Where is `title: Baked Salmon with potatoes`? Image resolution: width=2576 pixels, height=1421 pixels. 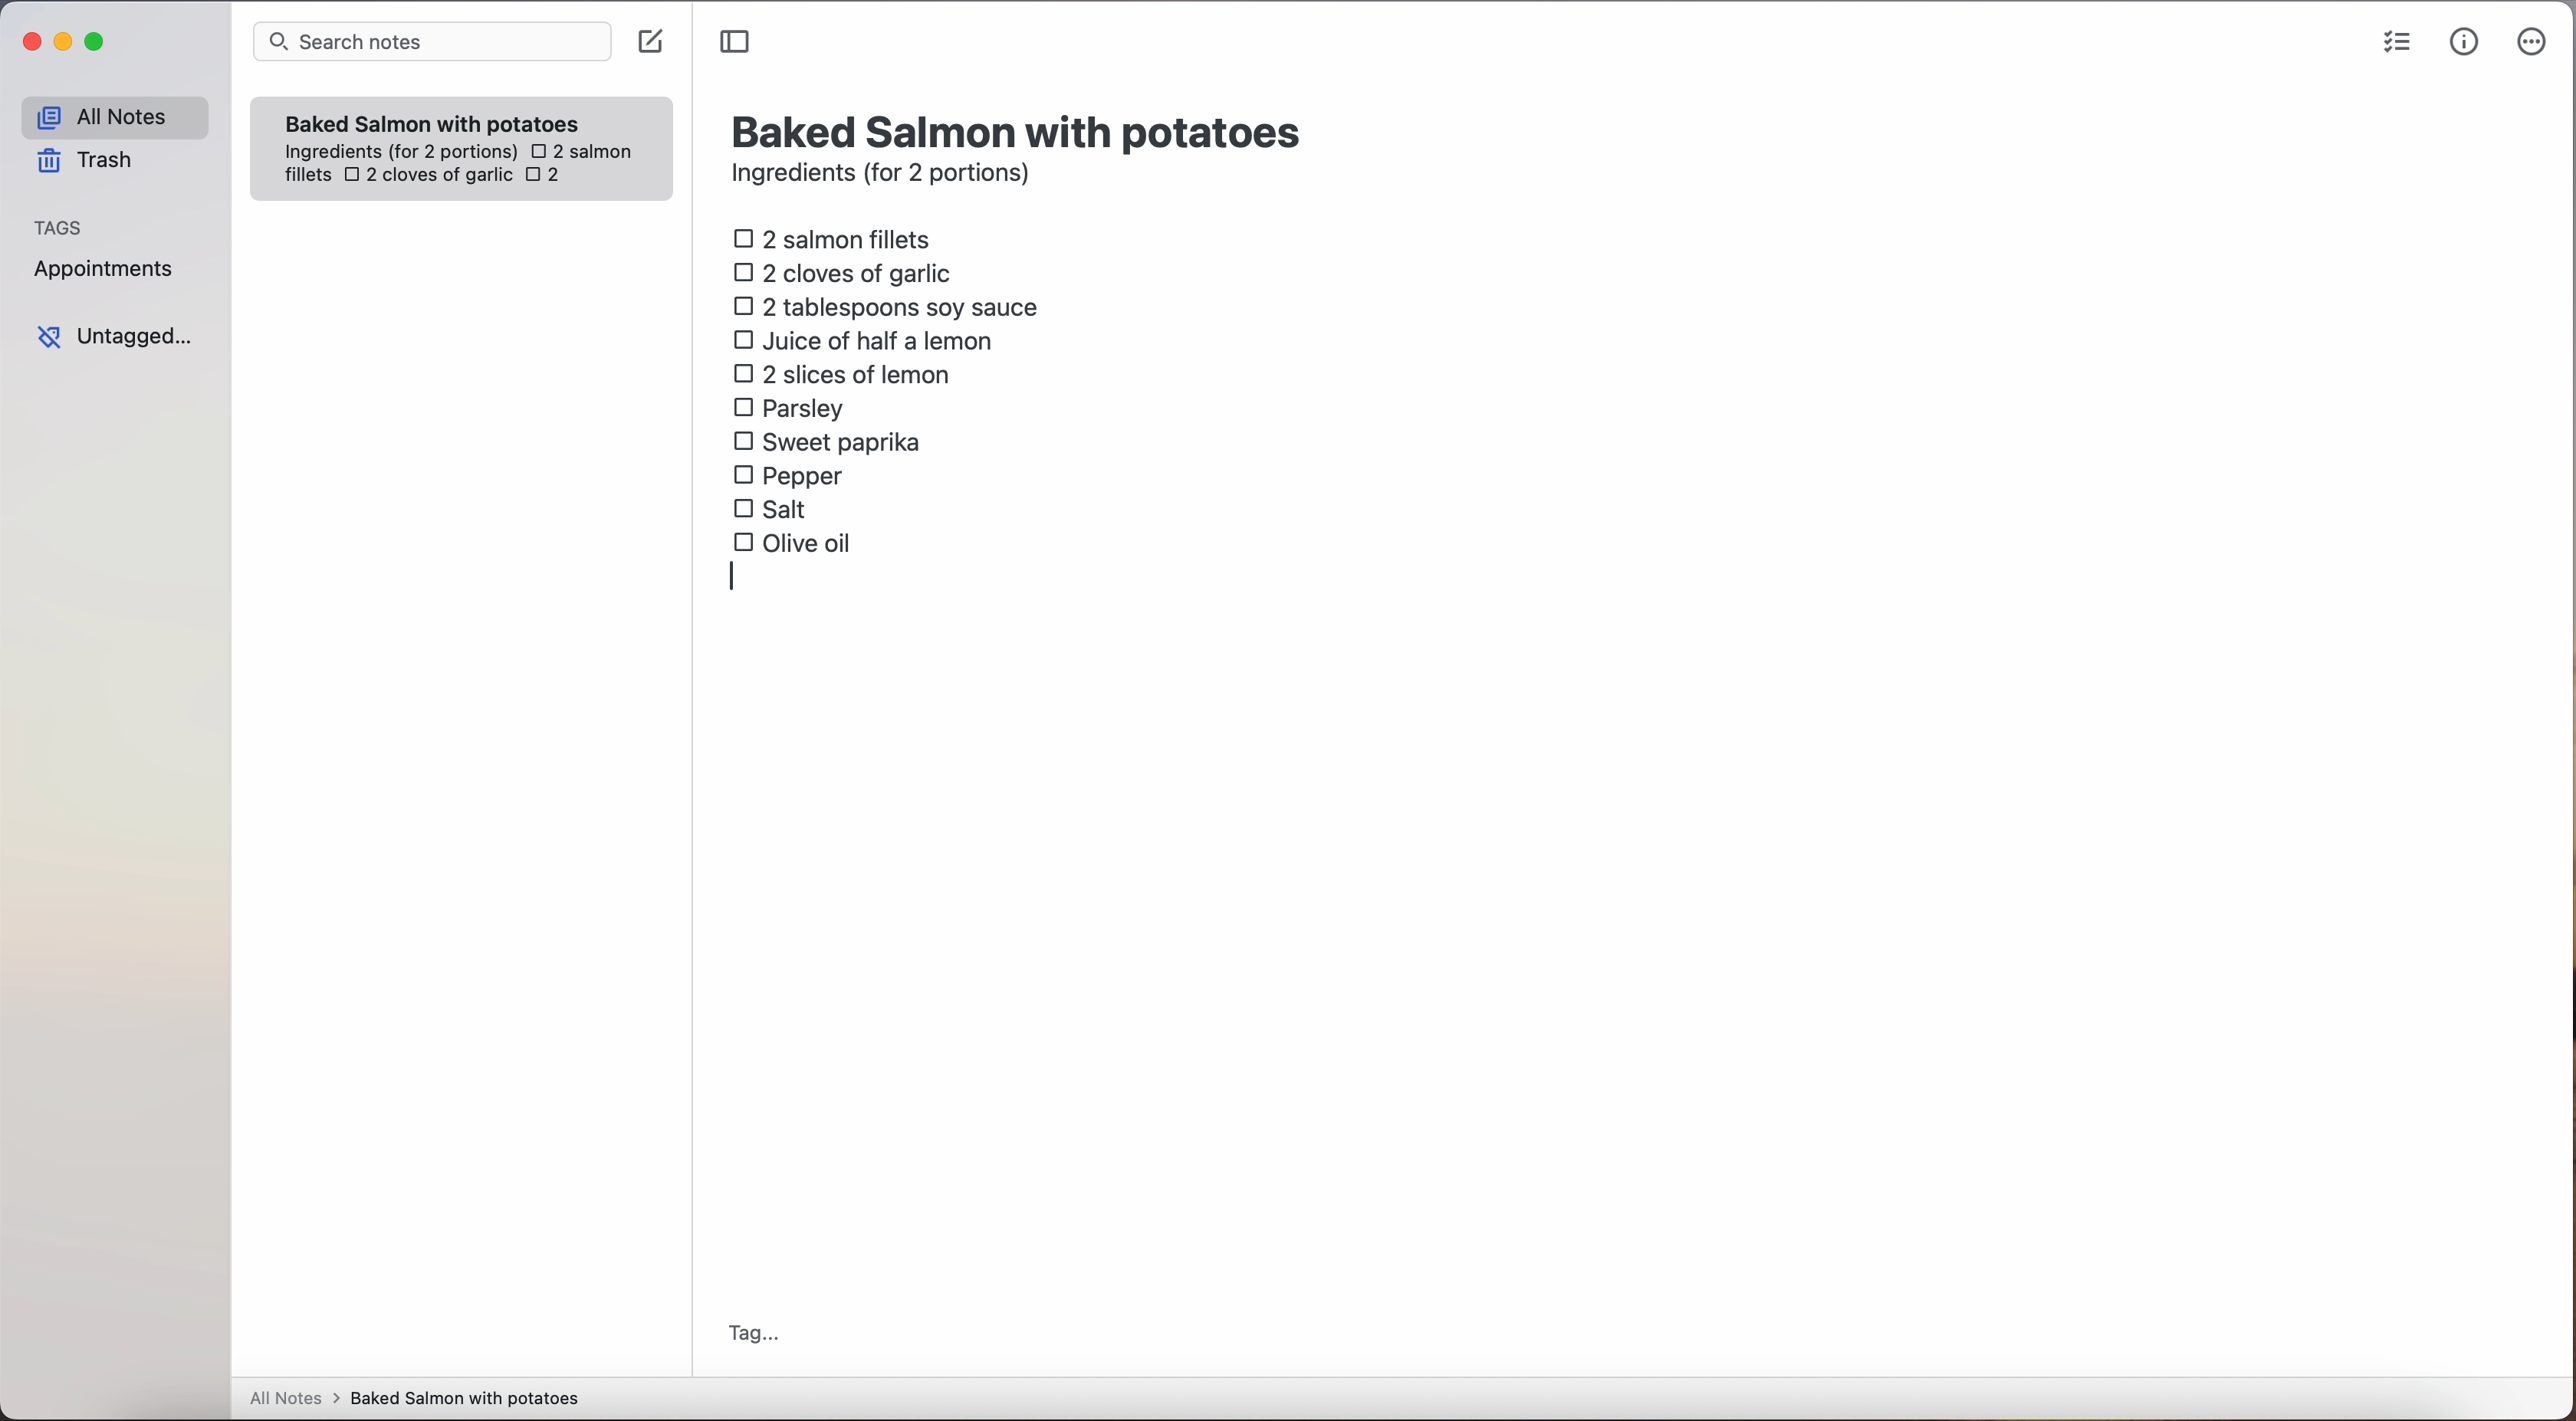
title: Baked Salmon with potatoes is located at coordinates (1021, 129).